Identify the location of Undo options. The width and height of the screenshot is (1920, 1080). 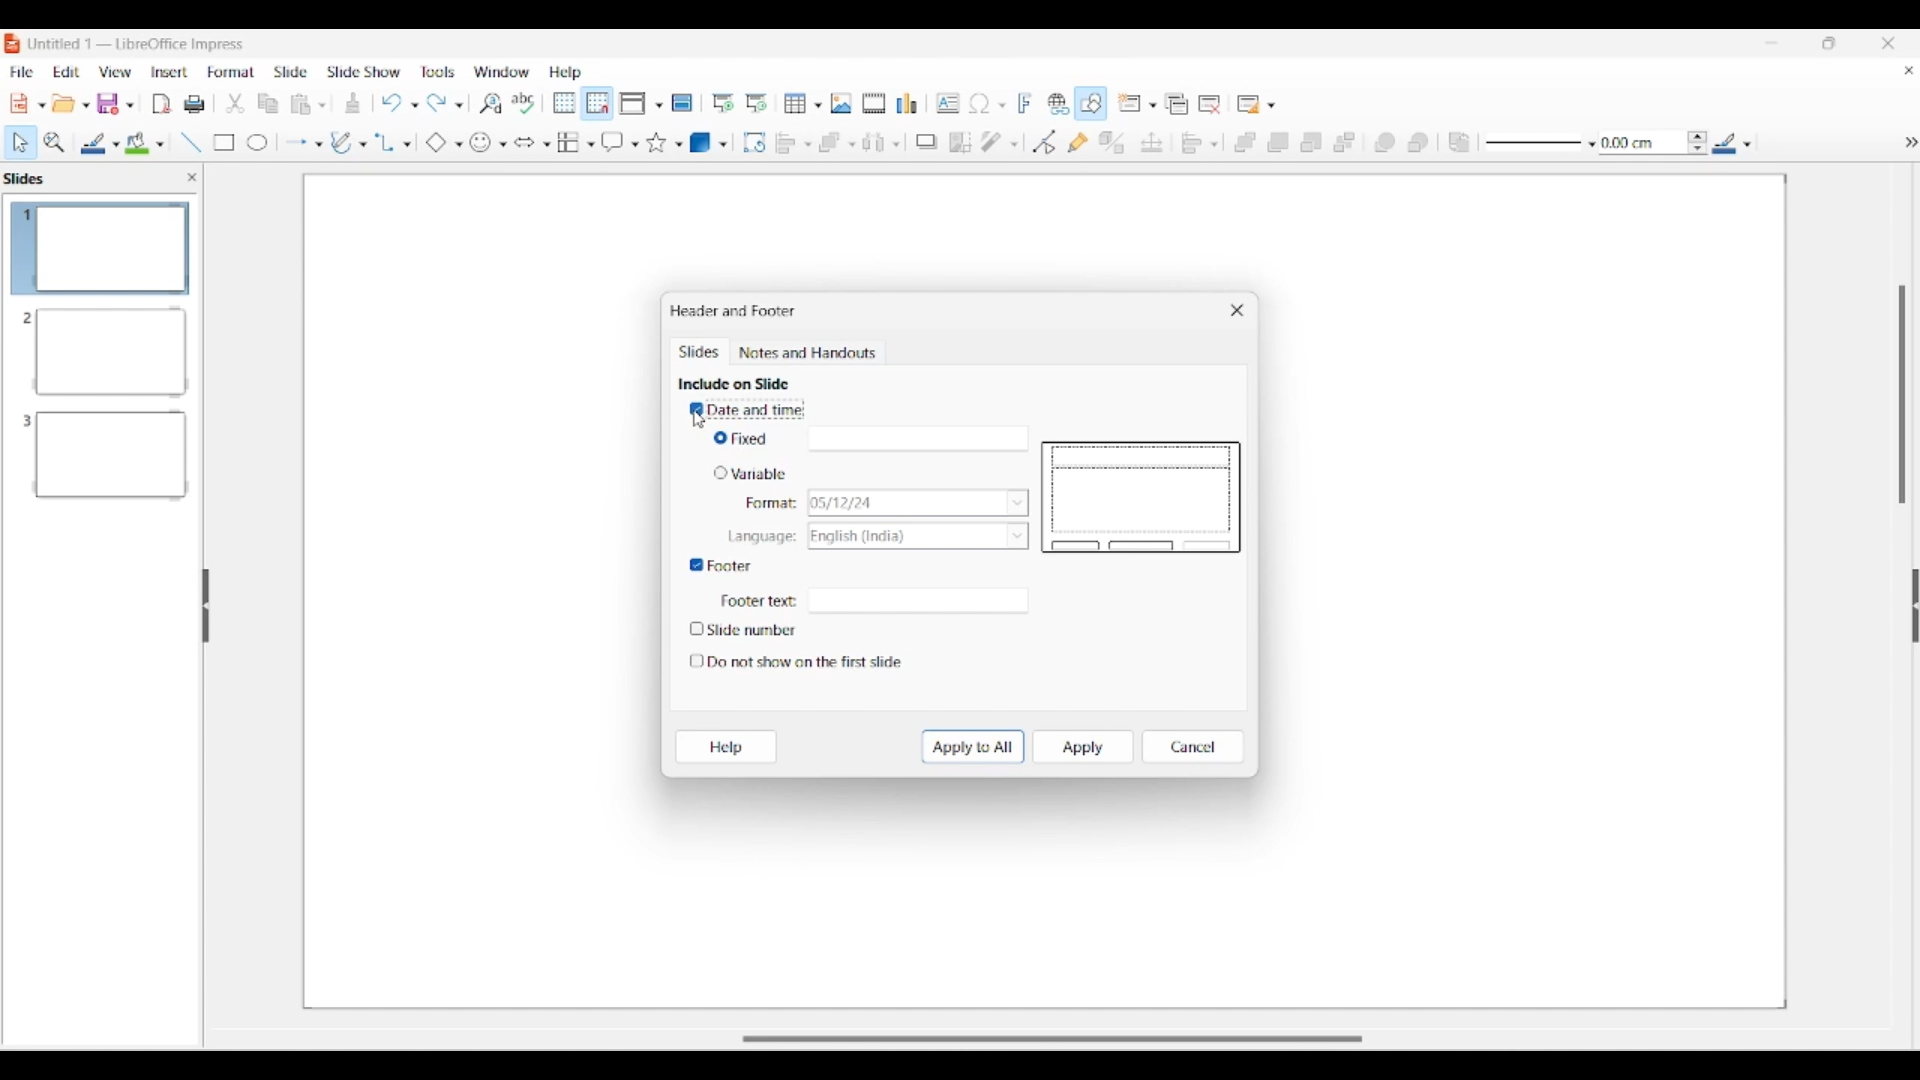
(399, 103).